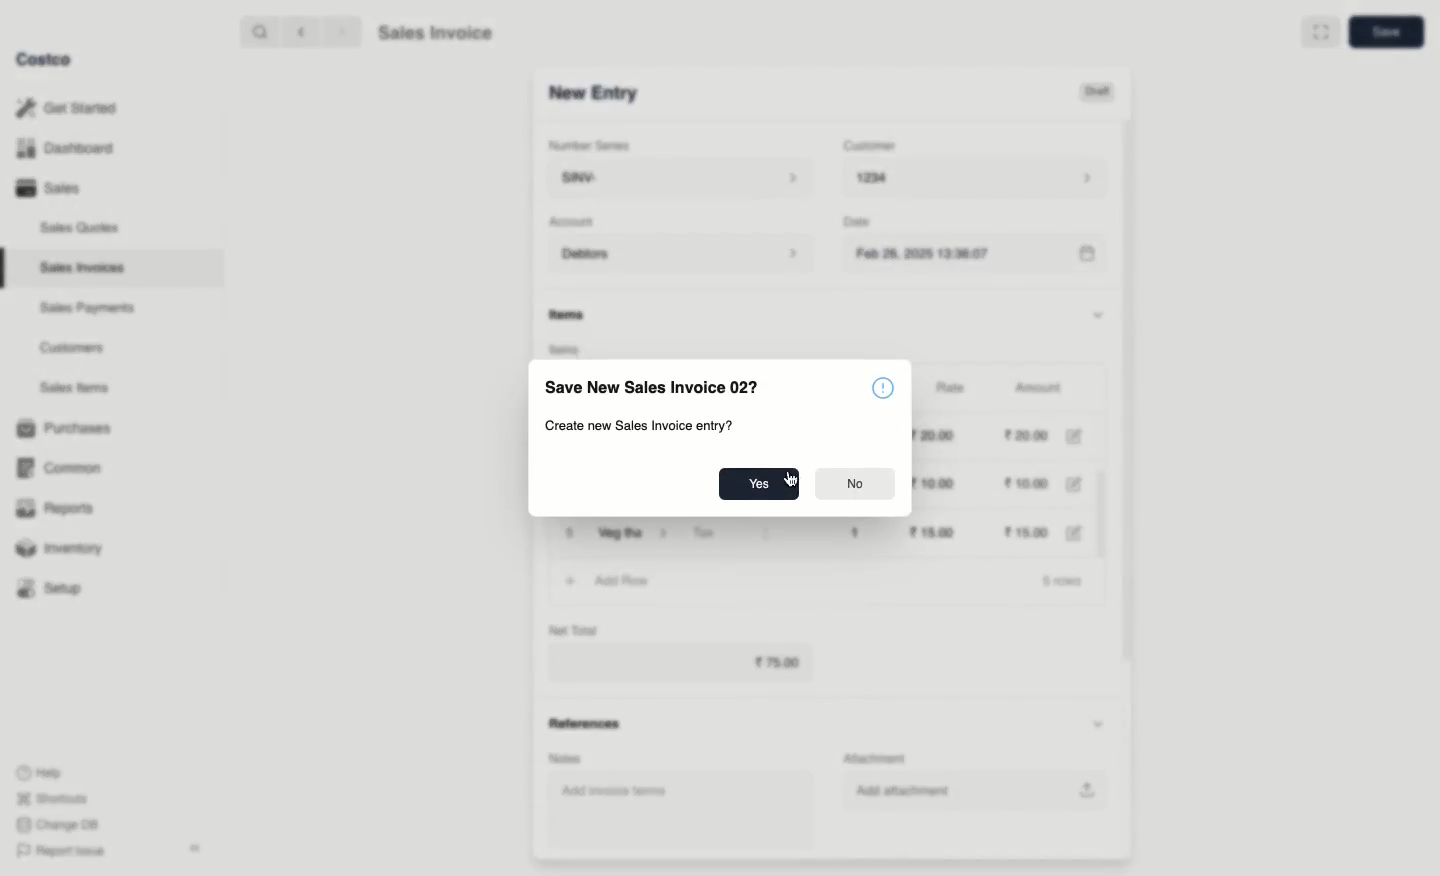  I want to click on Yes, so click(759, 485).